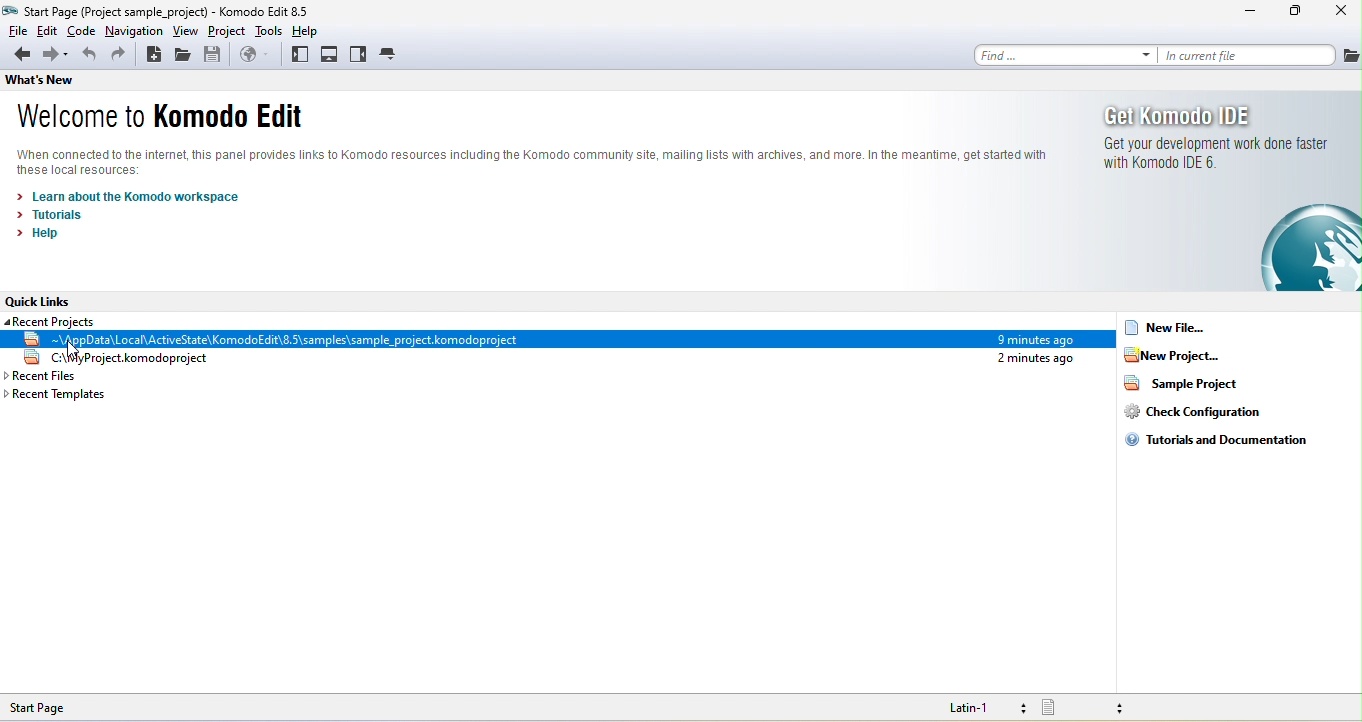 The height and width of the screenshot is (722, 1362). Describe the element at coordinates (552, 341) in the screenshot. I see `file selected` at that location.